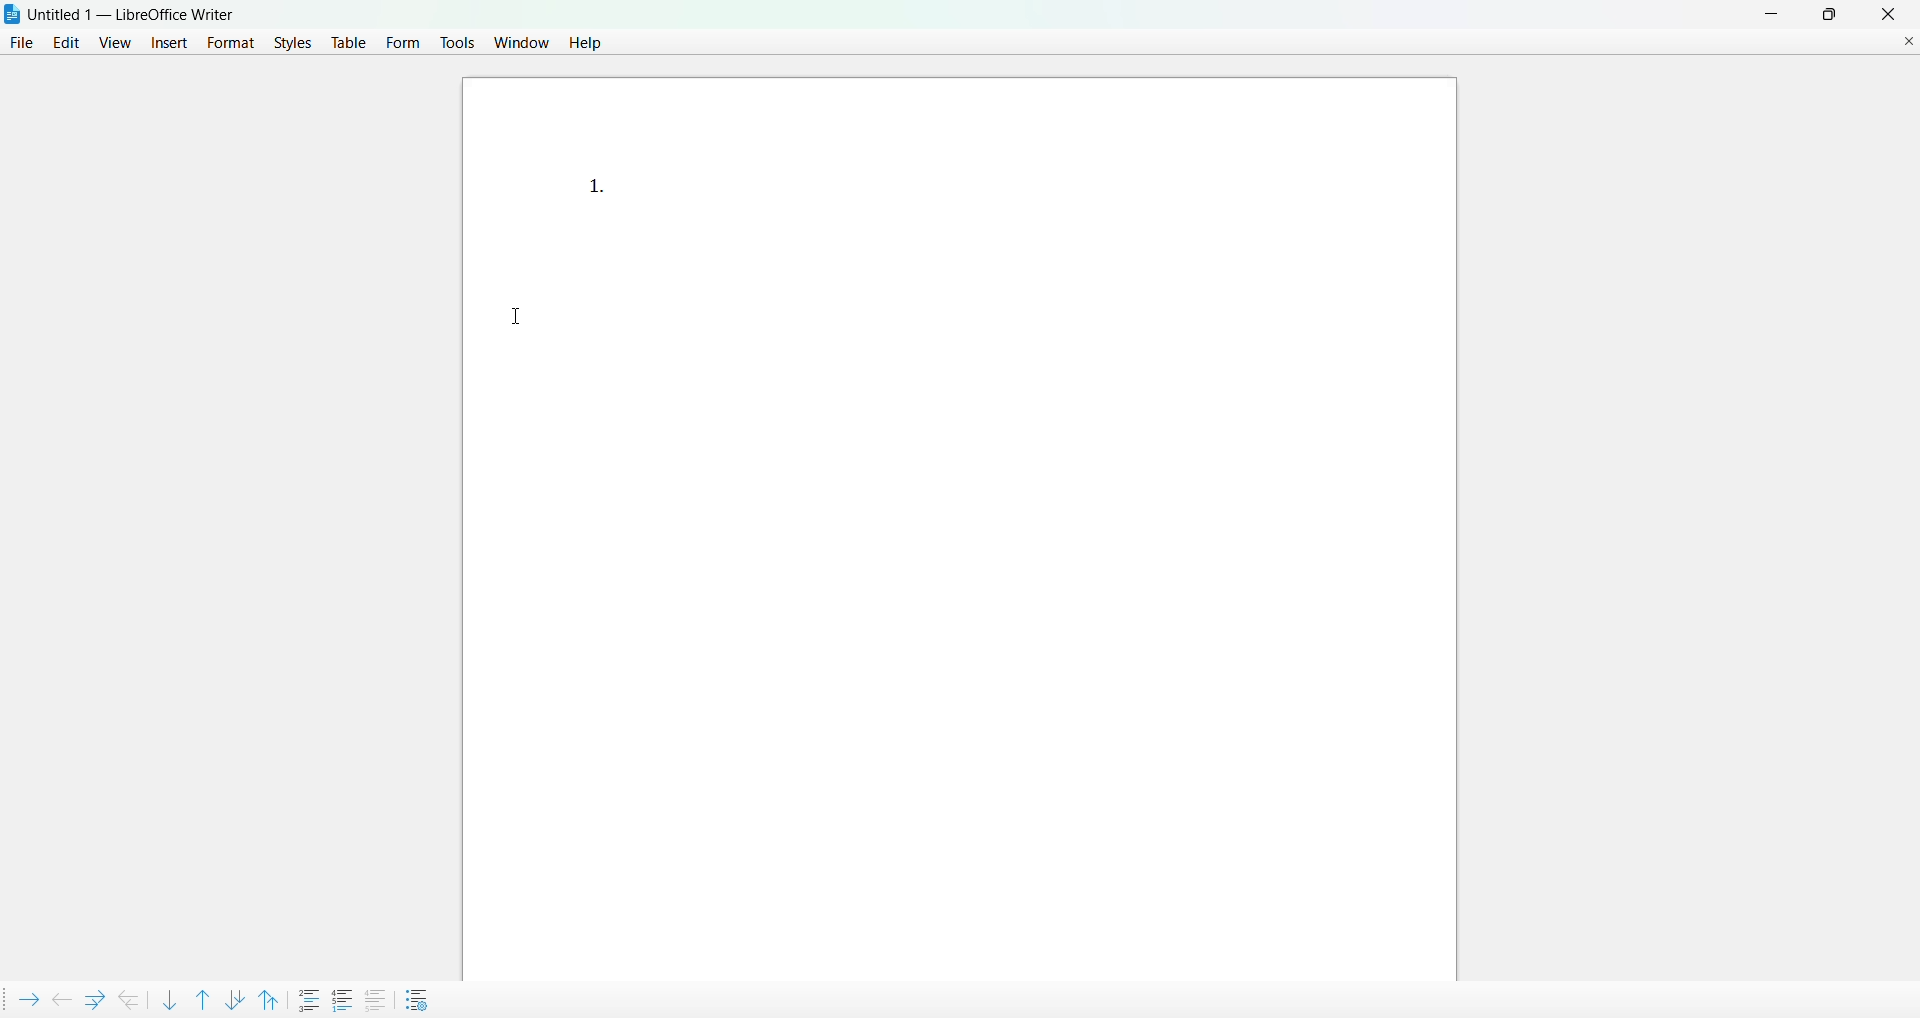 The height and width of the screenshot is (1018, 1920). What do you see at coordinates (375, 999) in the screenshot?
I see `add to list` at bounding box center [375, 999].